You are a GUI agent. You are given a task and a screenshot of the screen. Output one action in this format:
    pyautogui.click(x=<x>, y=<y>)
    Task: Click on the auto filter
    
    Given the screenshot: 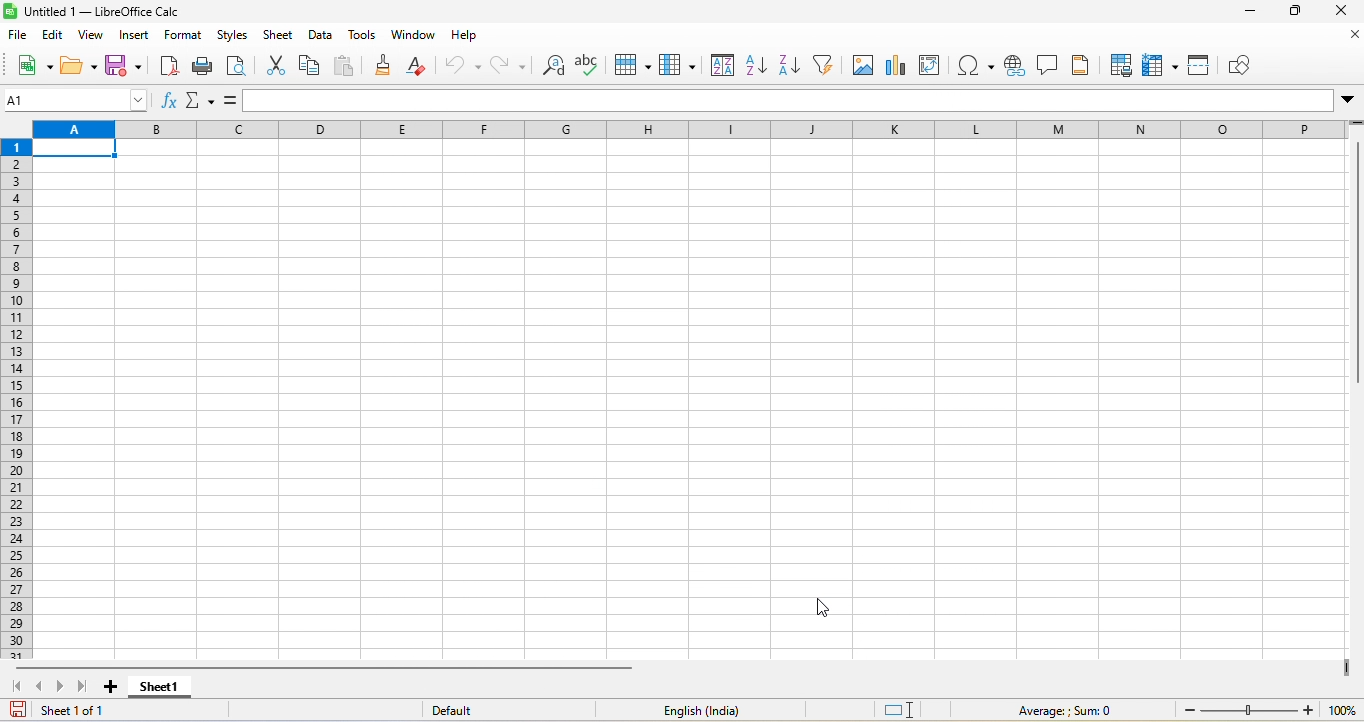 What is the action you would take?
    pyautogui.click(x=826, y=64)
    